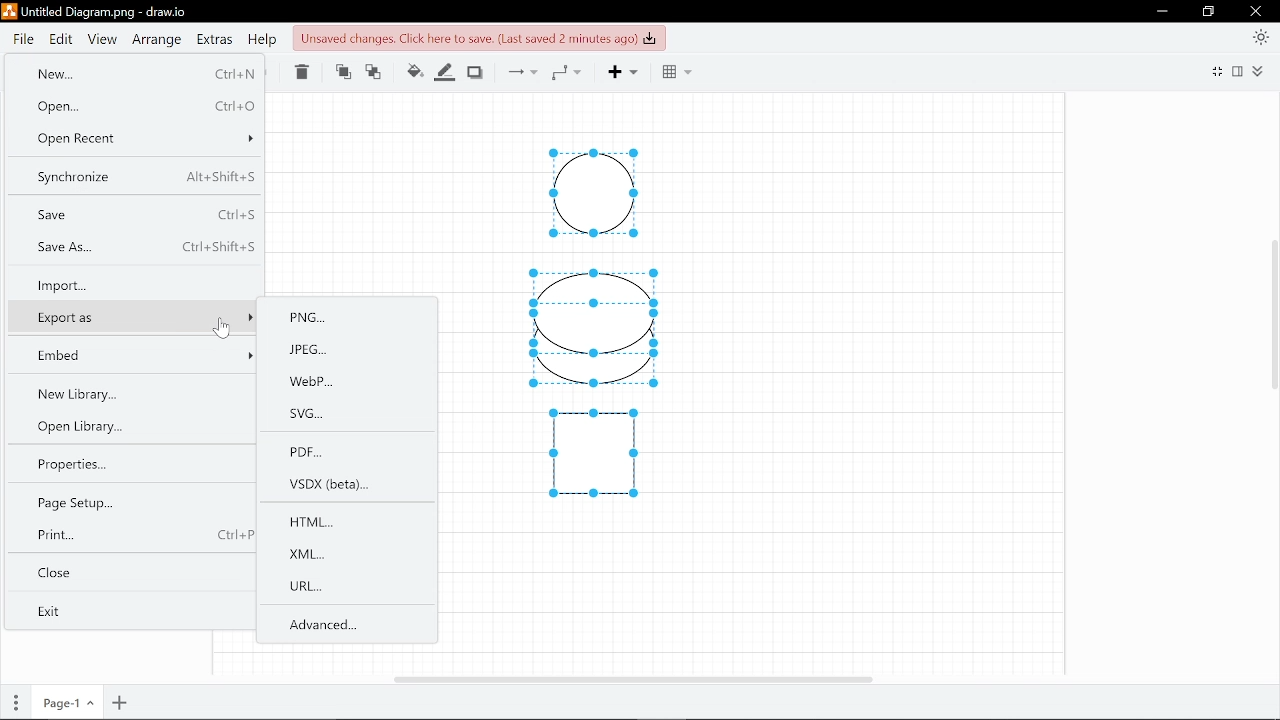 The width and height of the screenshot is (1280, 720). Describe the element at coordinates (213, 40) in the screenshot. I see `Extras` at that location.